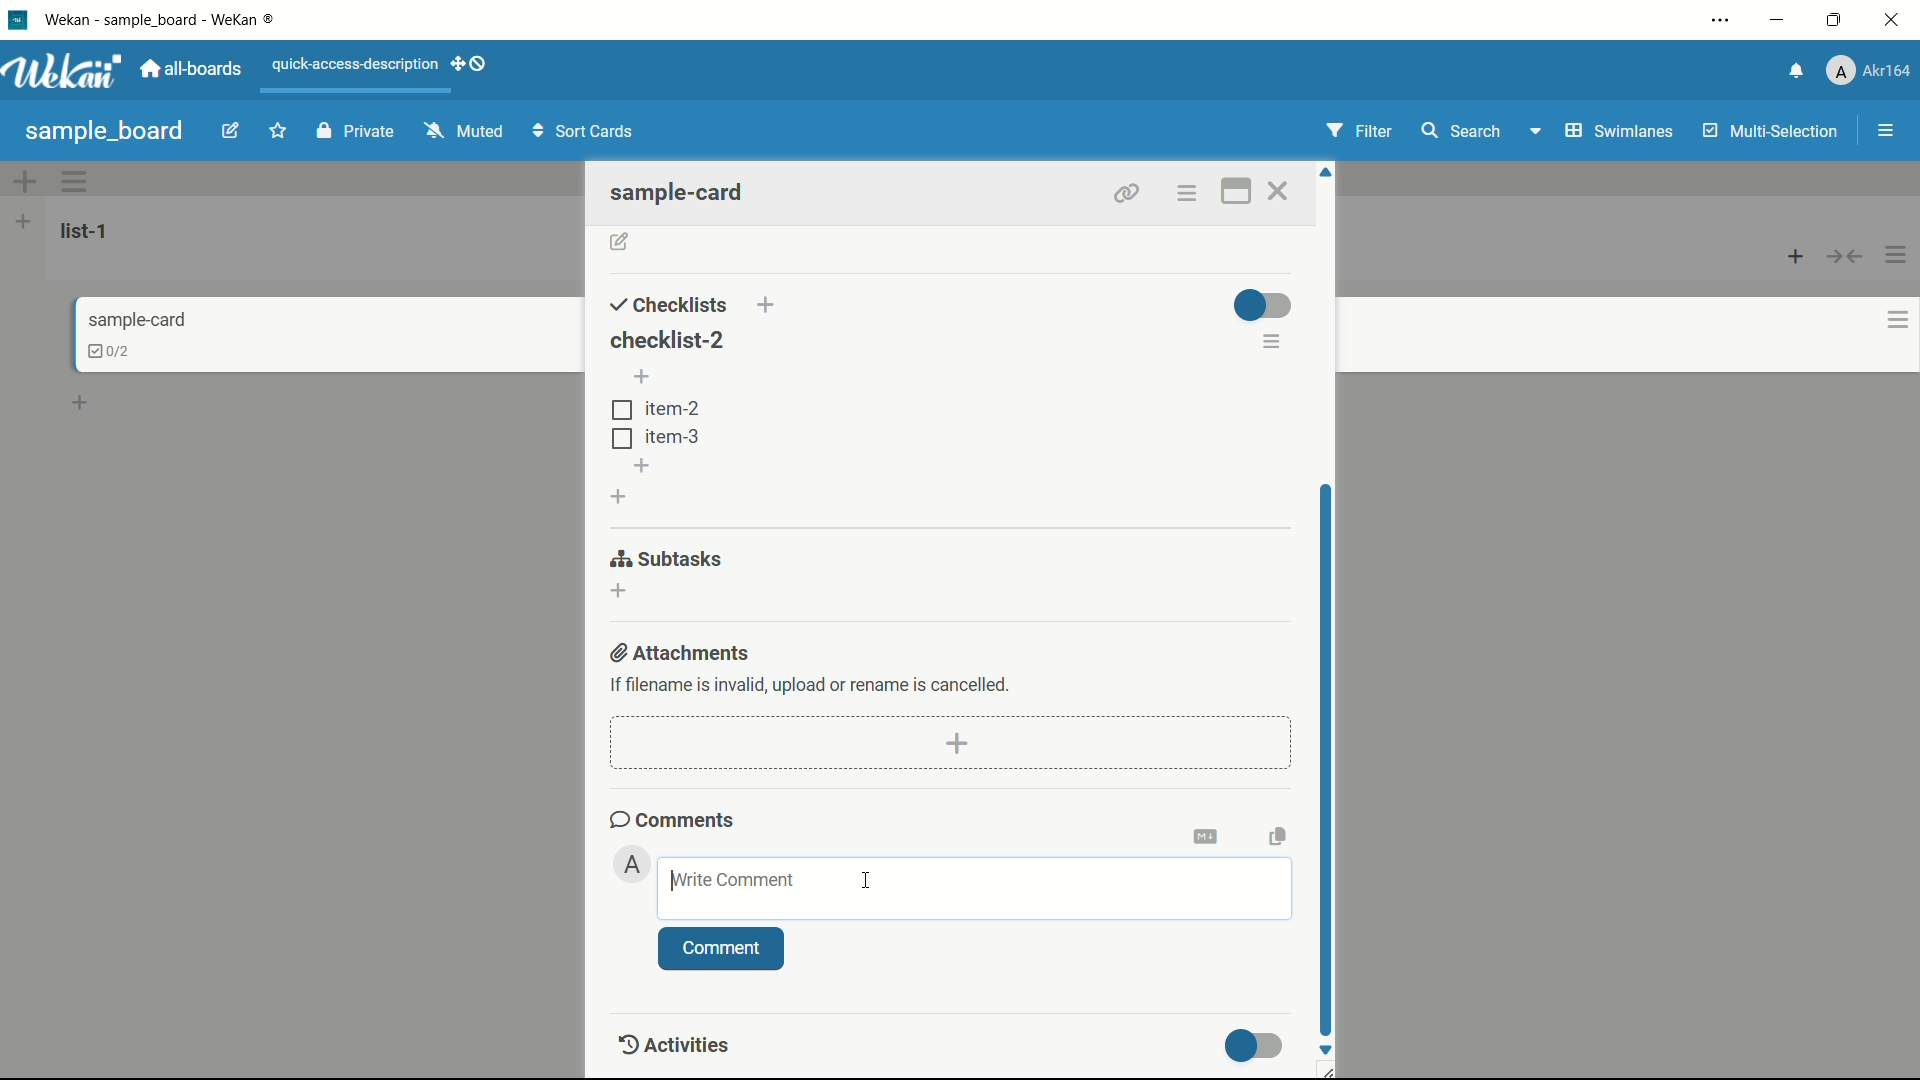 This screenshot has width=1920, height=1080. Describe the element at coordinates (1273, 344) in the screenshot. I see `checklist actions` at that location.